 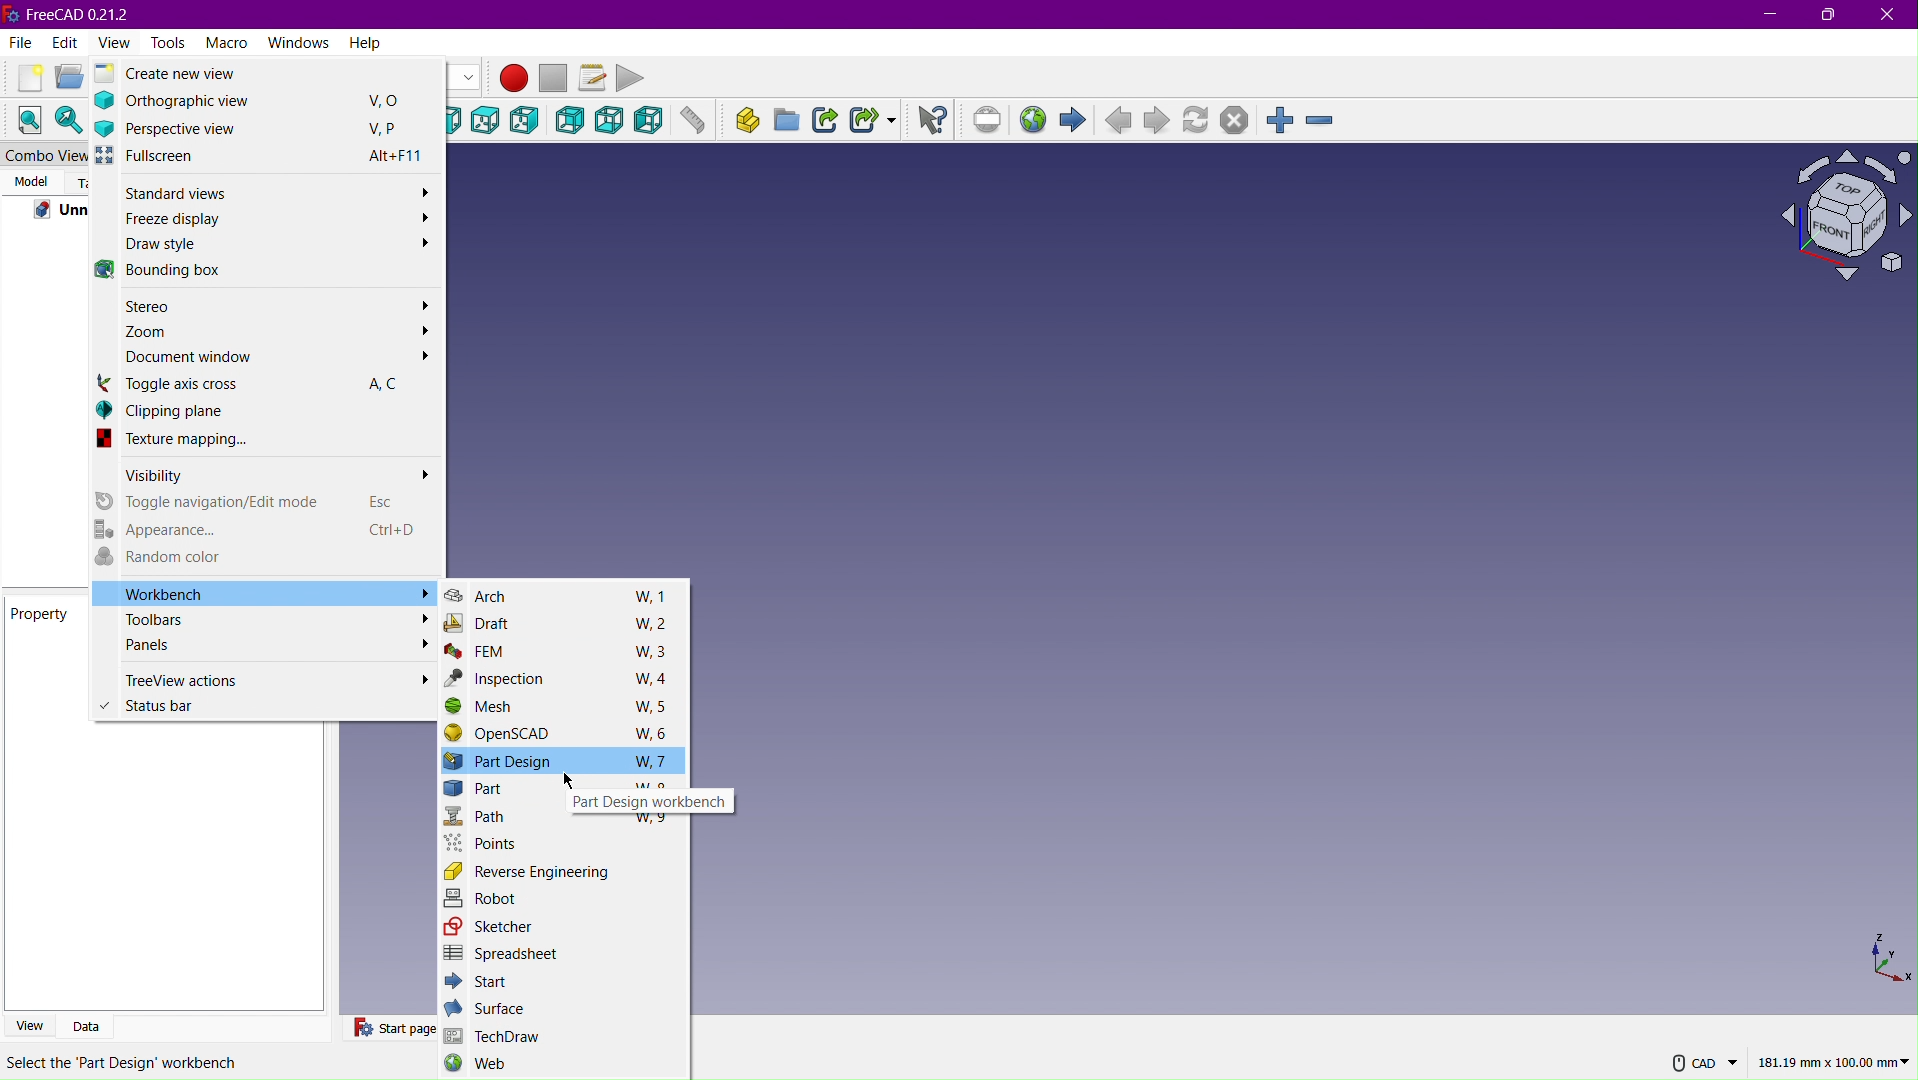 I want to click on 181.19 mm x 100.00mm, so click(x=1834, y=1065).